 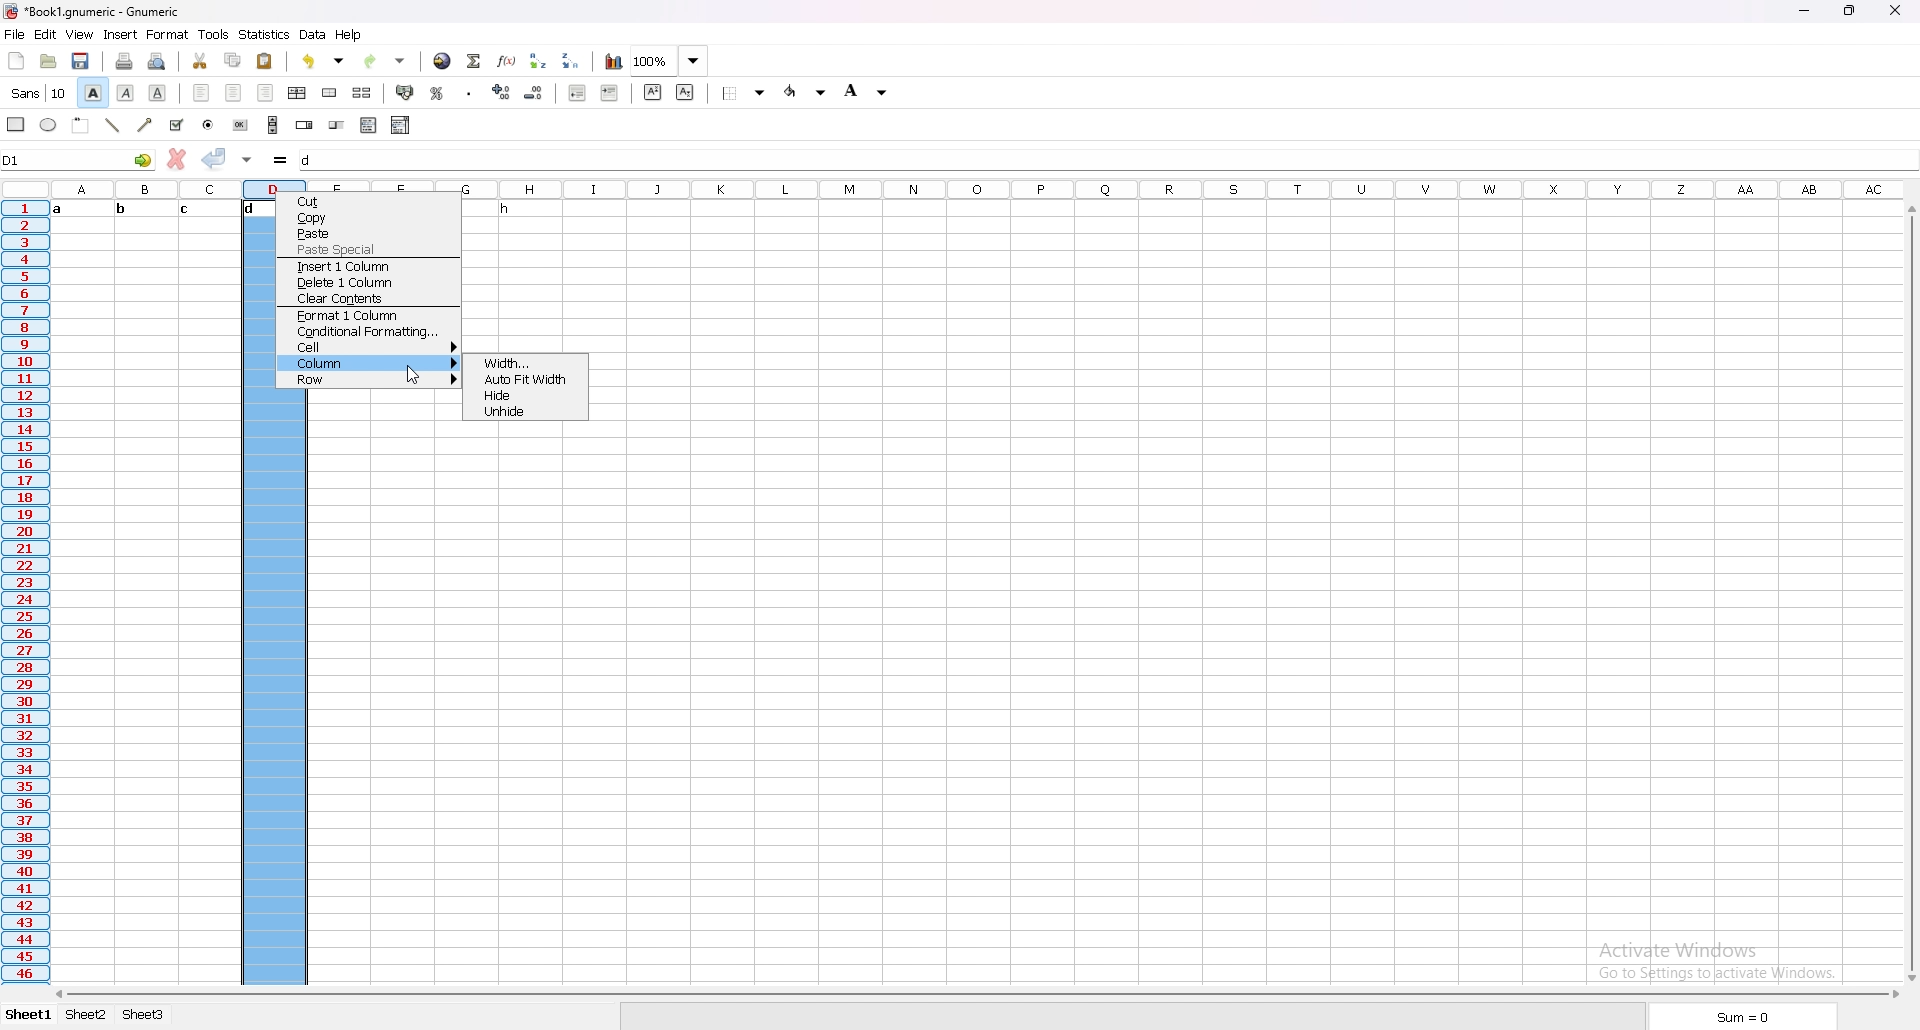 I want to click on paste special, so click(x=369, y=250).